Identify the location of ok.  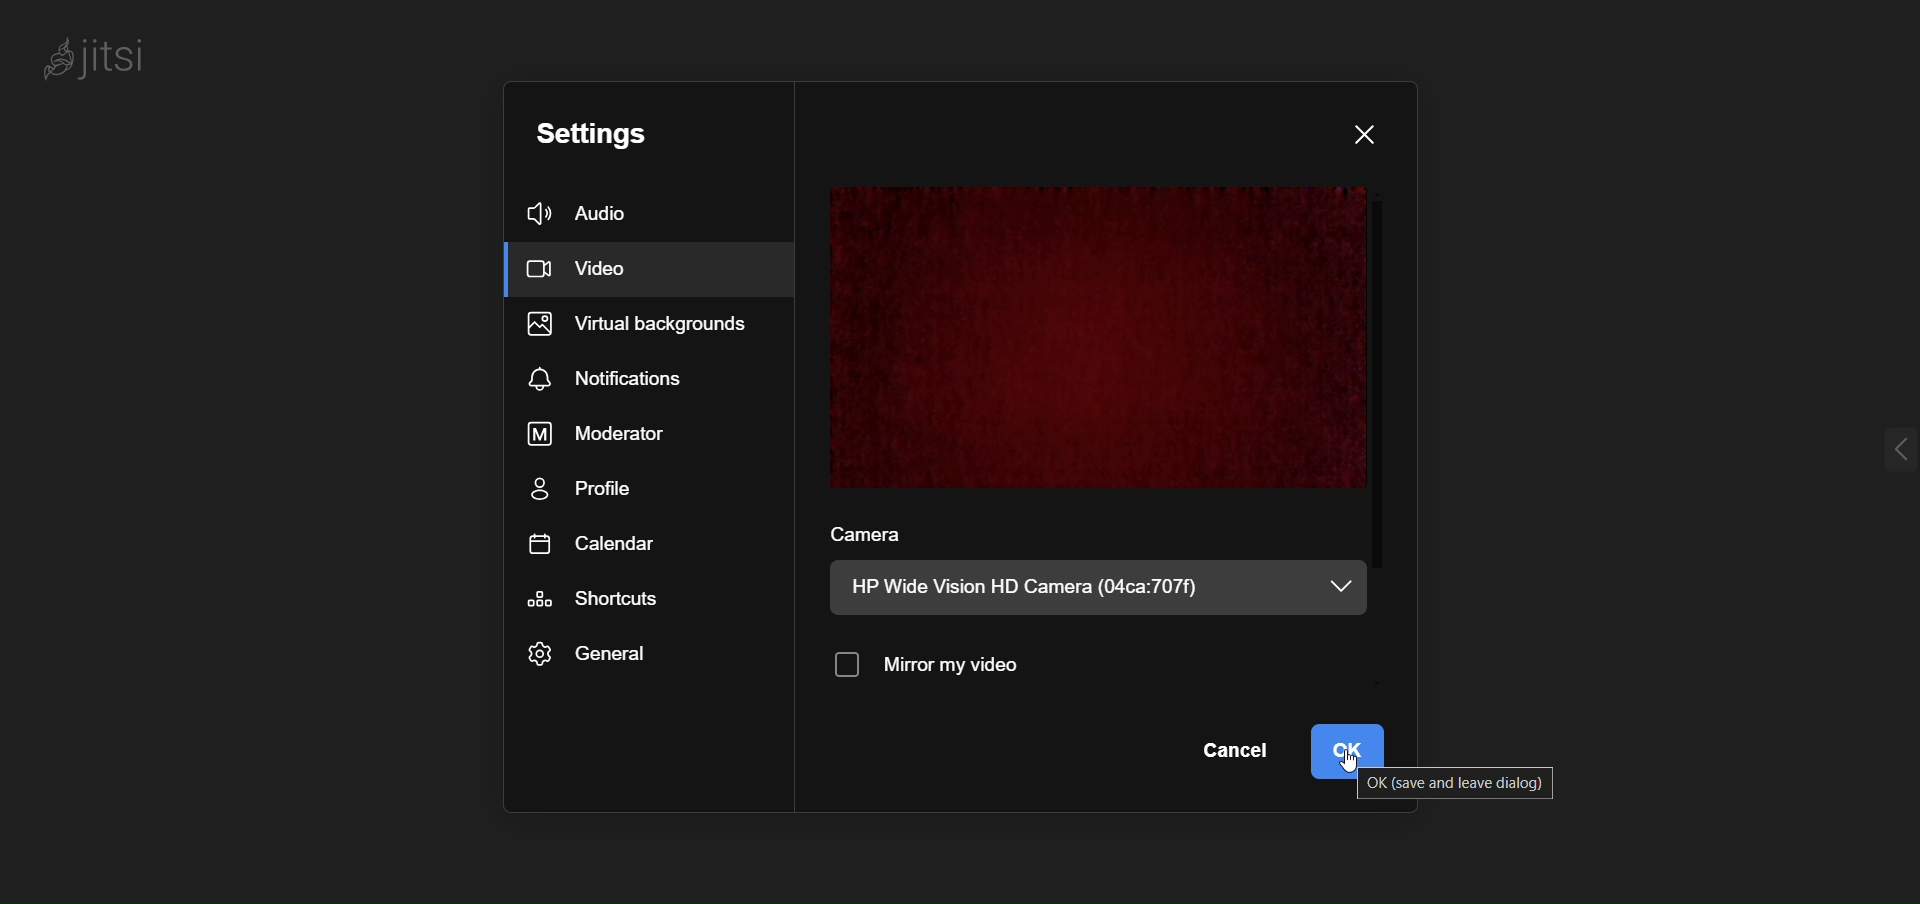
(1354, 751).